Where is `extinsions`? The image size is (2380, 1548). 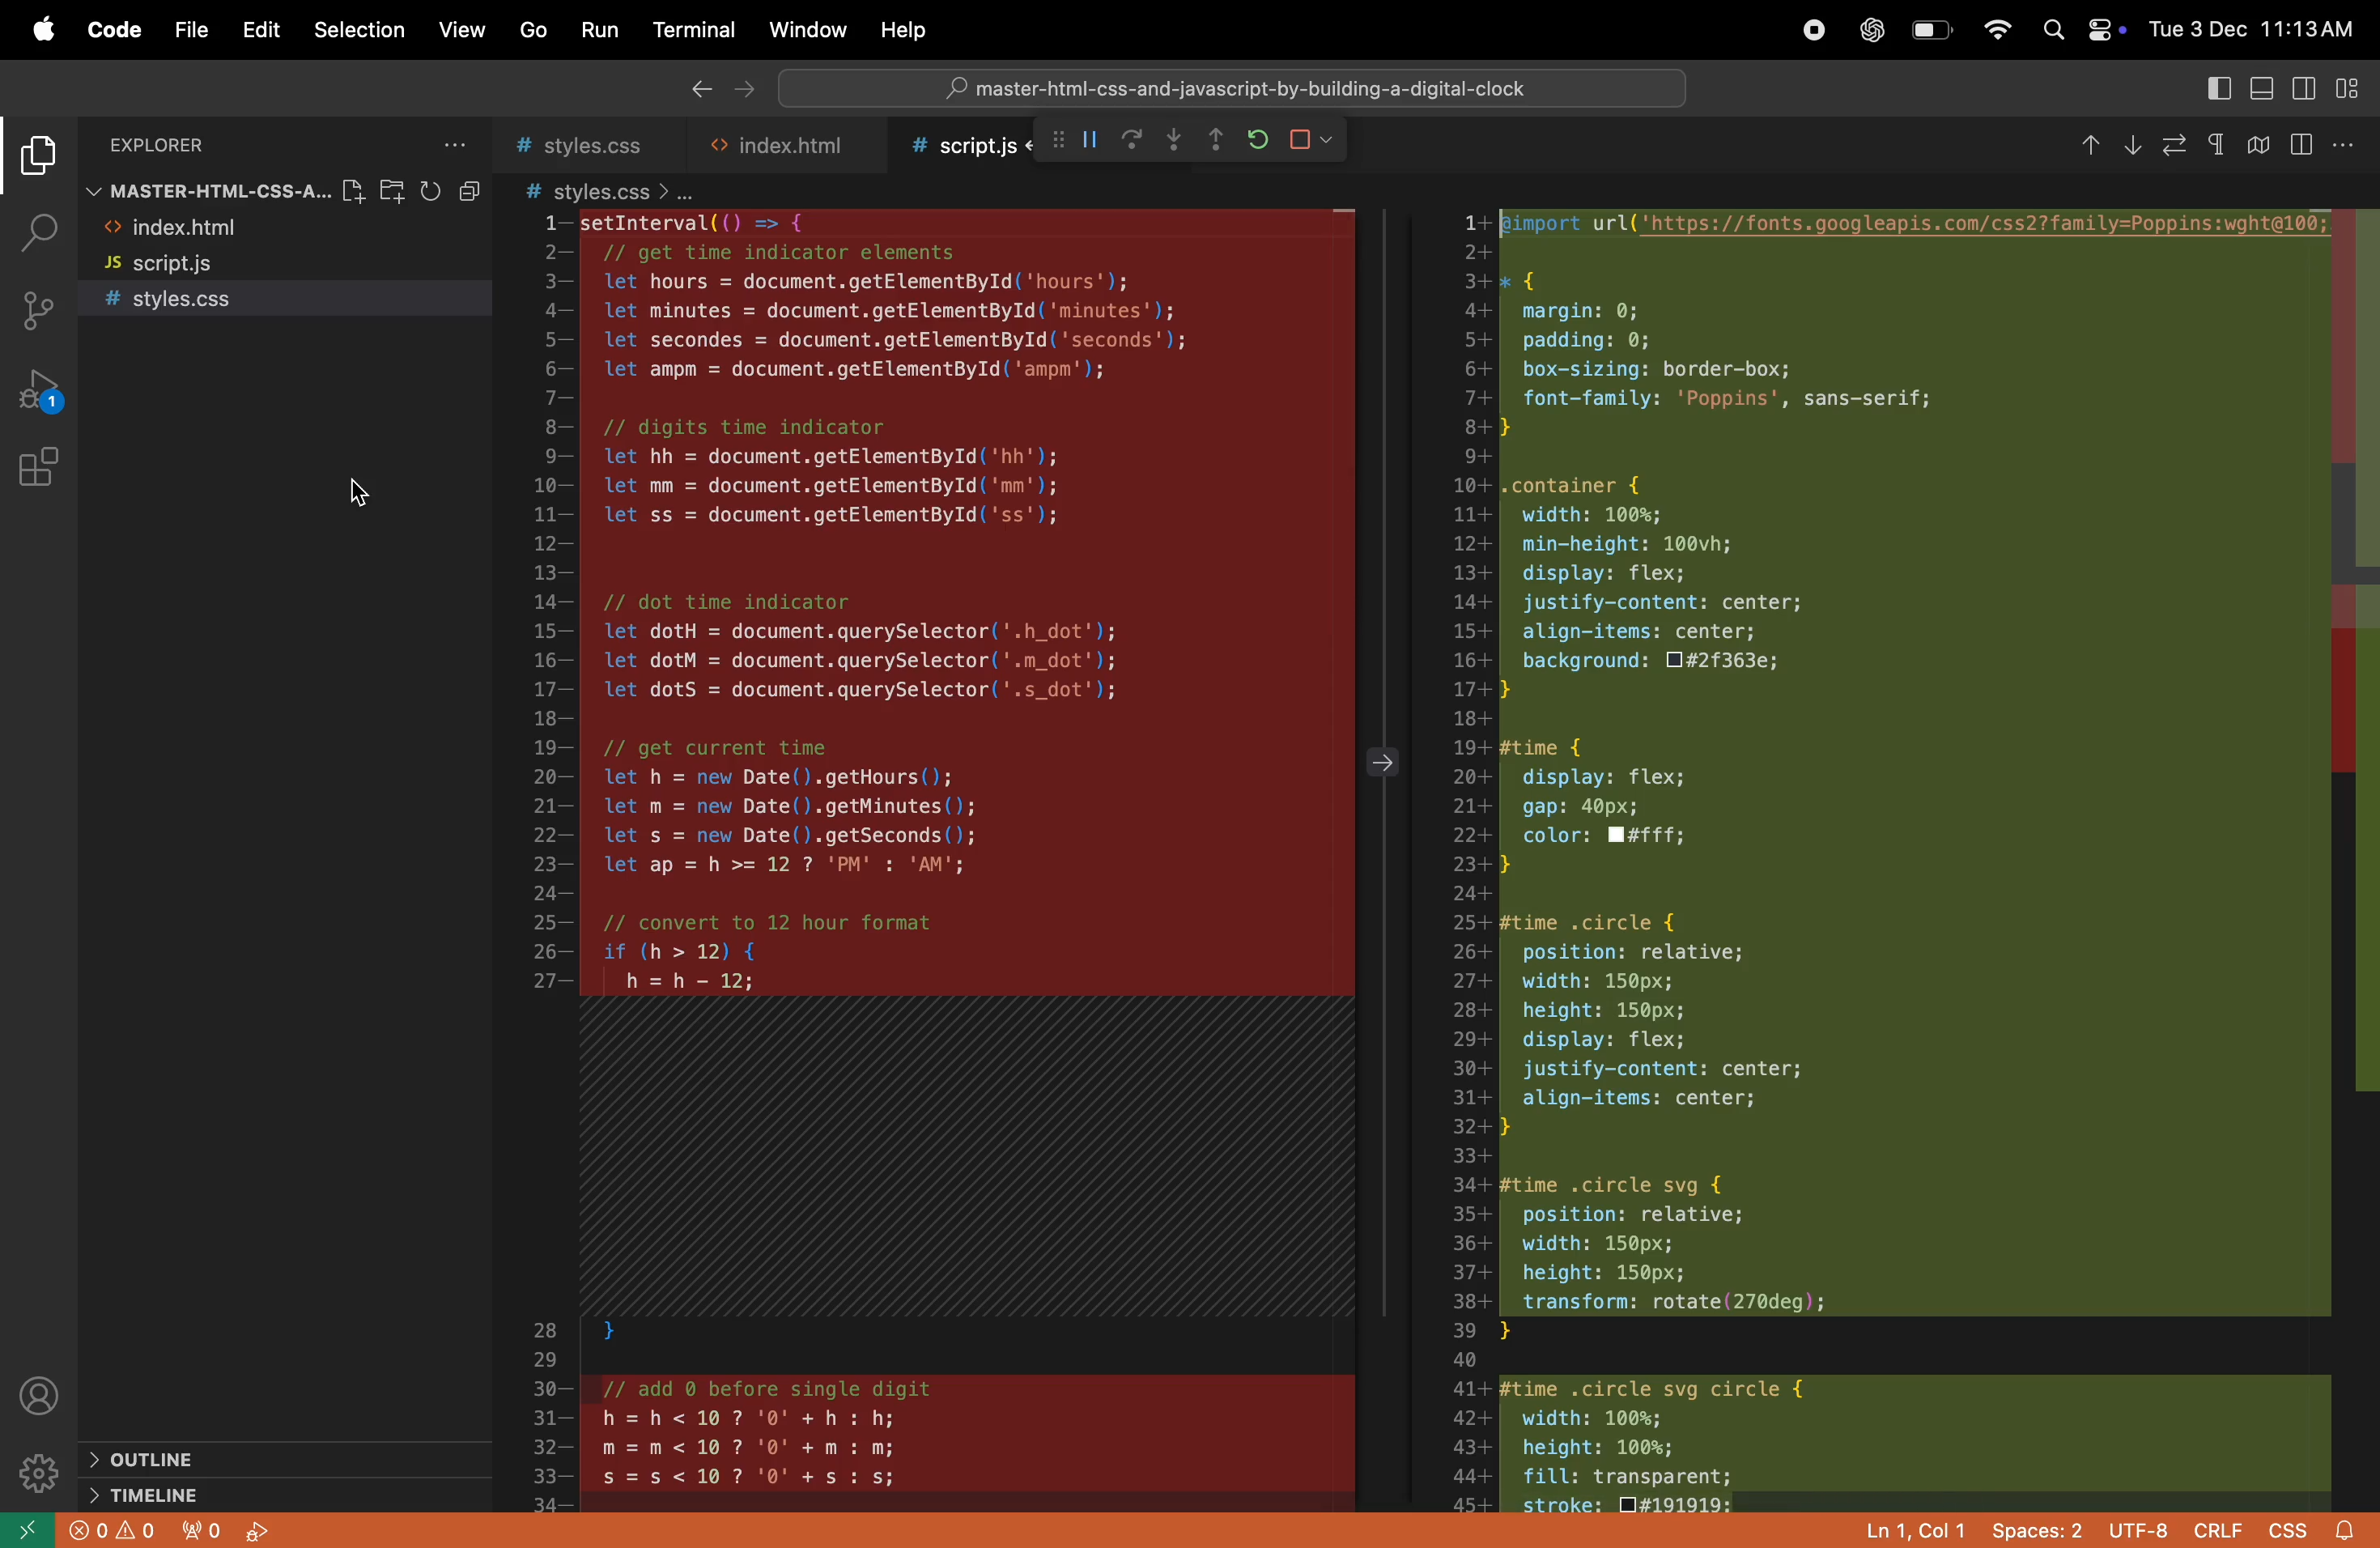
extinsions is located at coordinates (45, 480).